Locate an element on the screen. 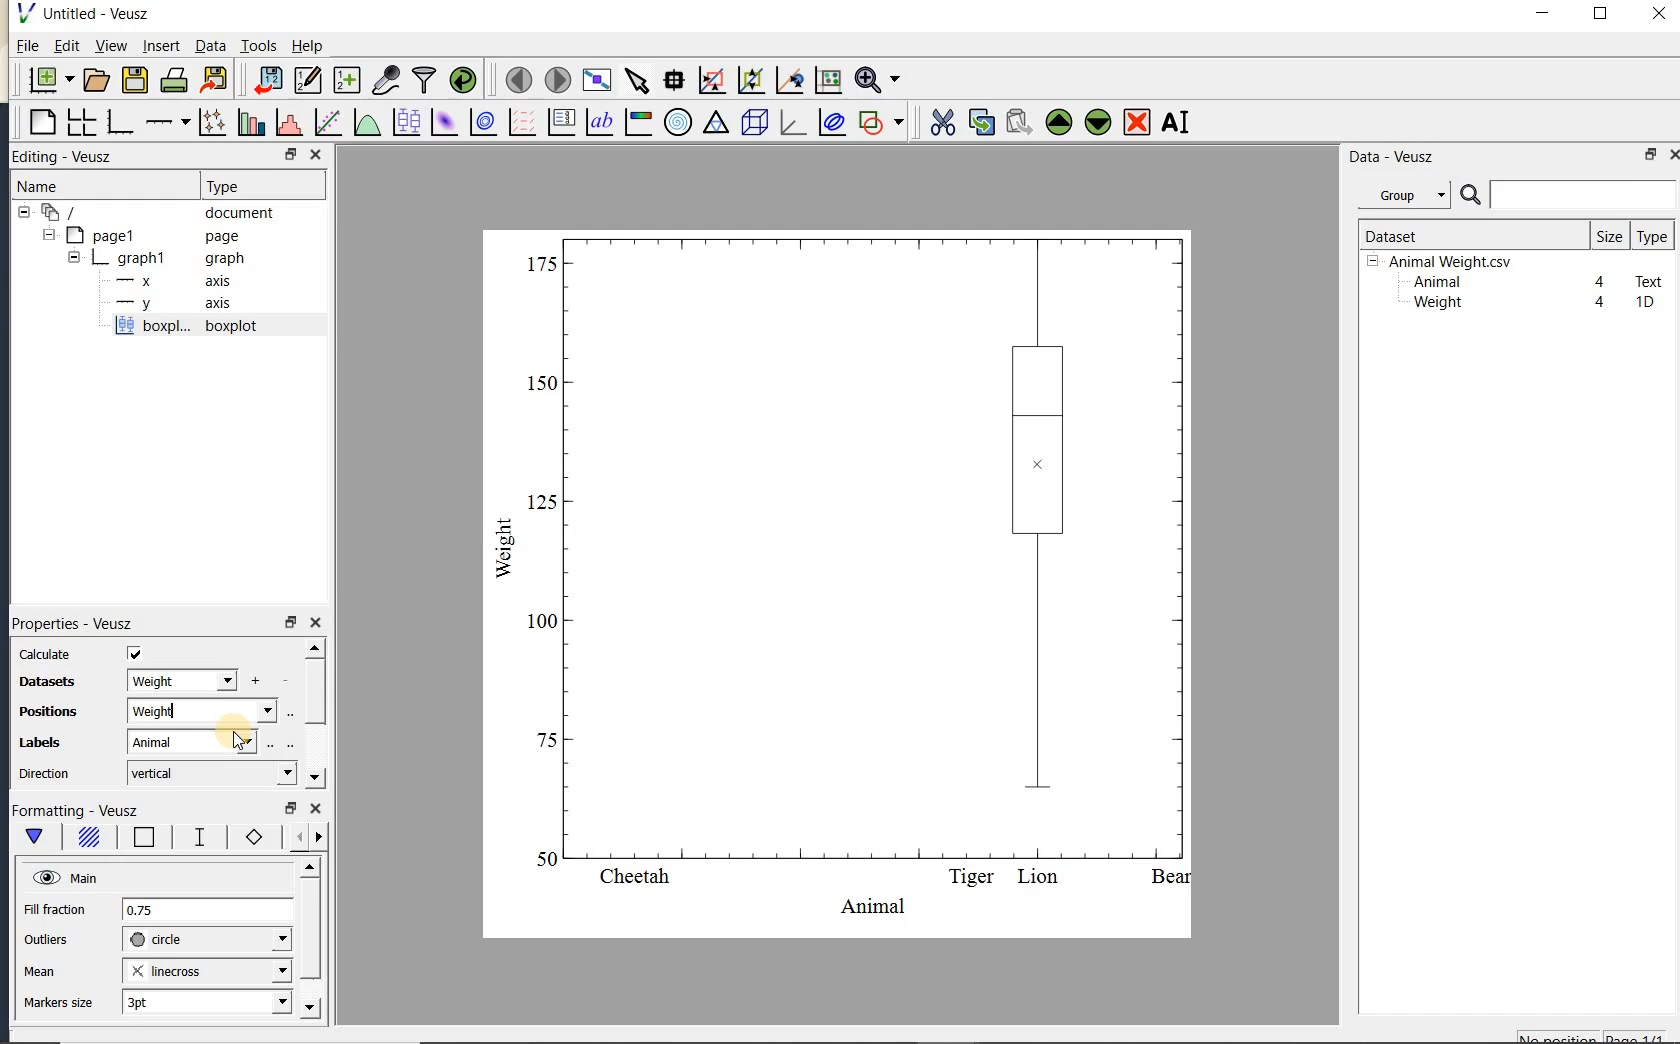 This screenshot has width=1680, height=1044. add an axis to the plot is located at coordinates (167, 122).